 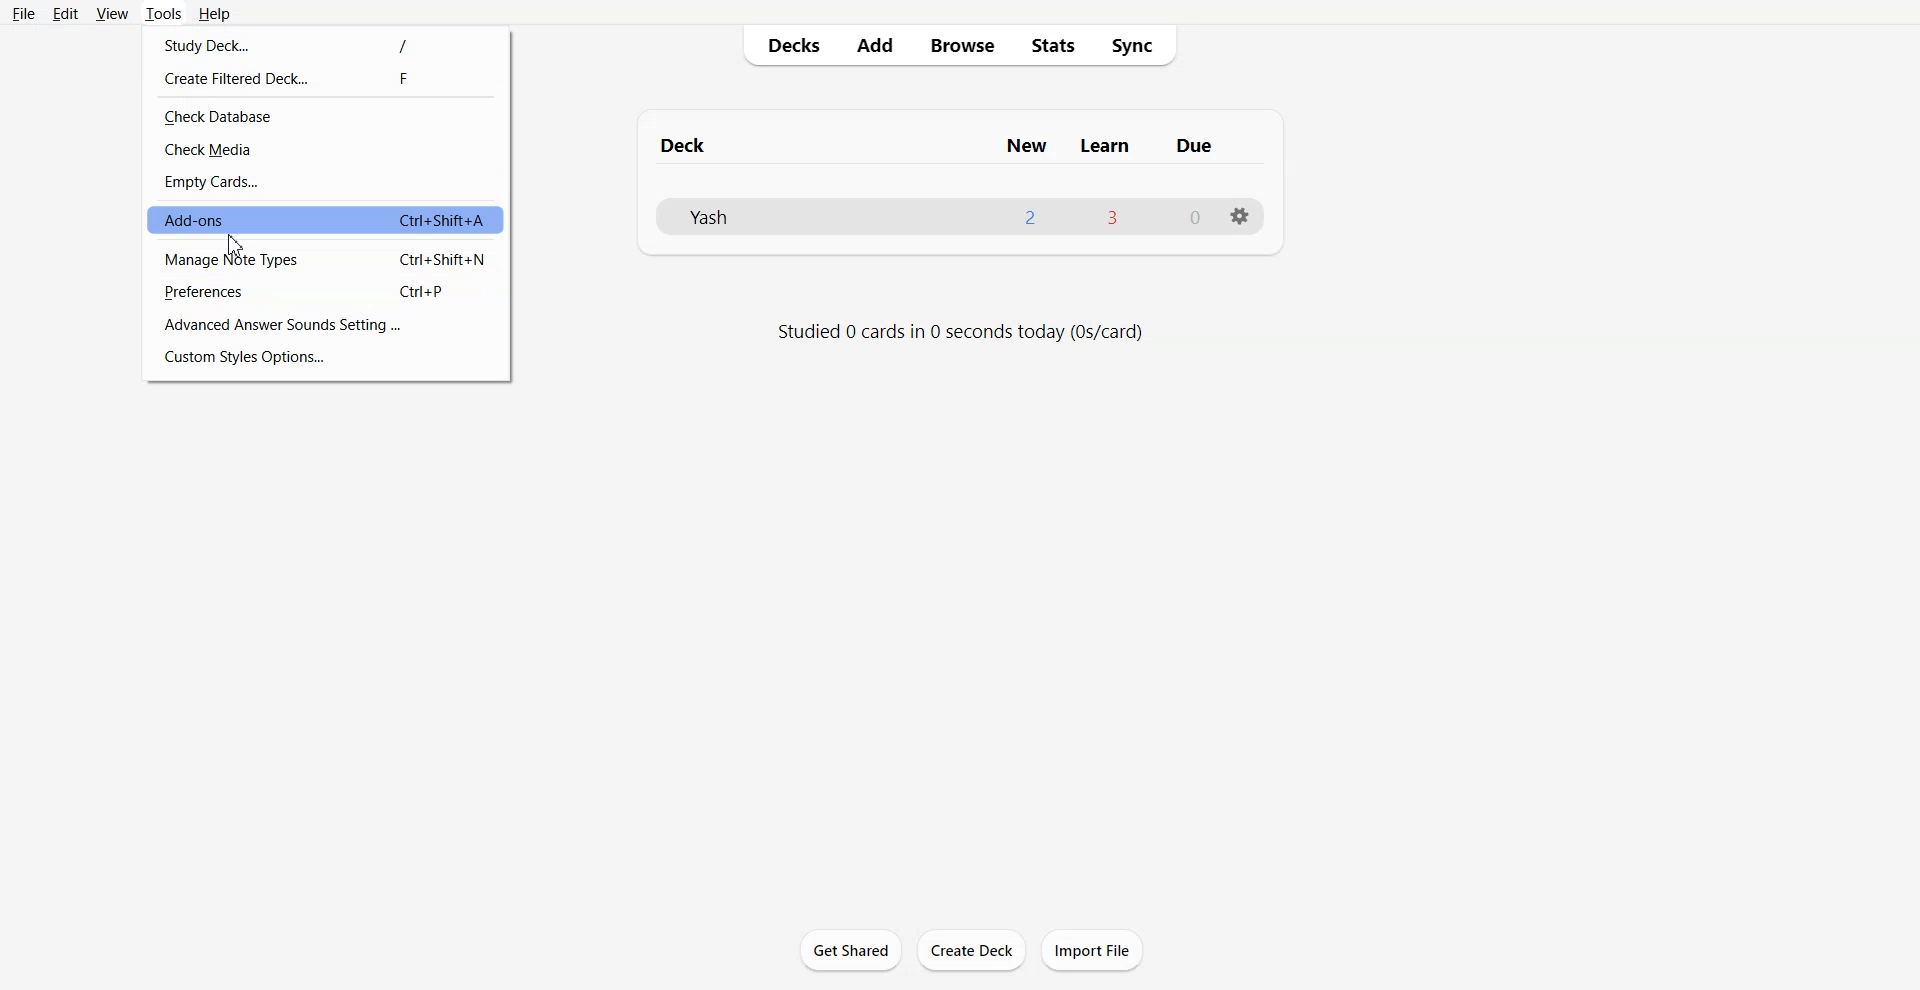 I want to click on Due, so click(x=1191, y=147).